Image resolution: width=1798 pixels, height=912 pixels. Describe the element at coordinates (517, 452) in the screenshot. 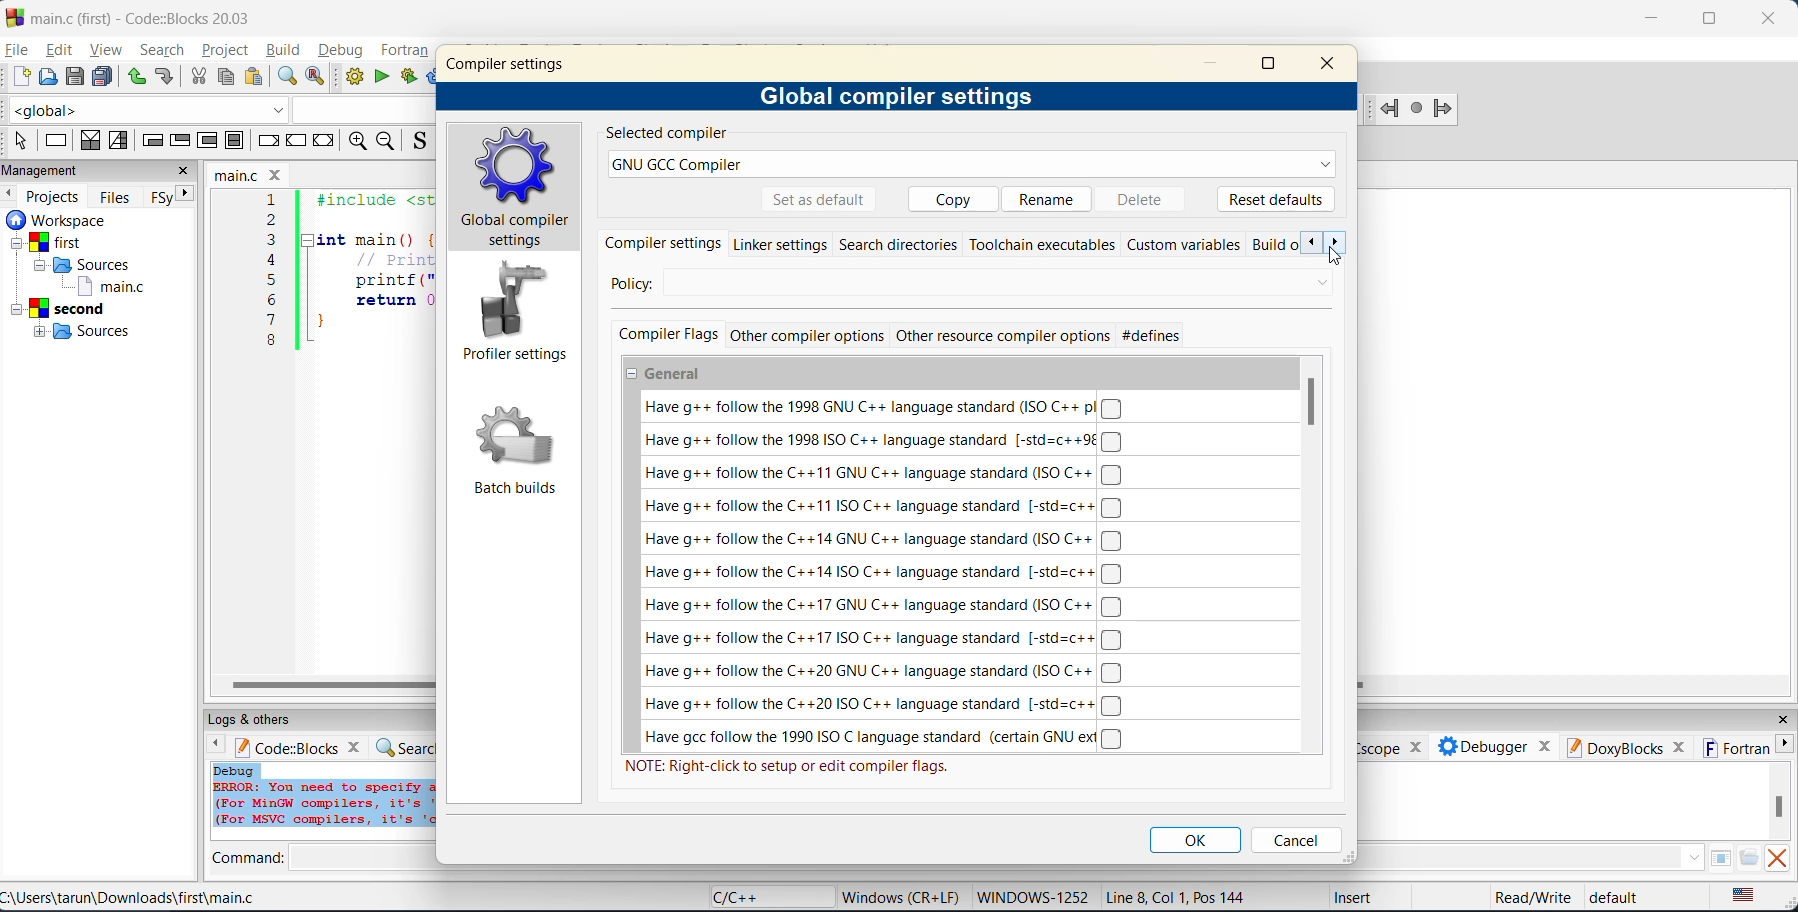

I see `batch builds` at that location.